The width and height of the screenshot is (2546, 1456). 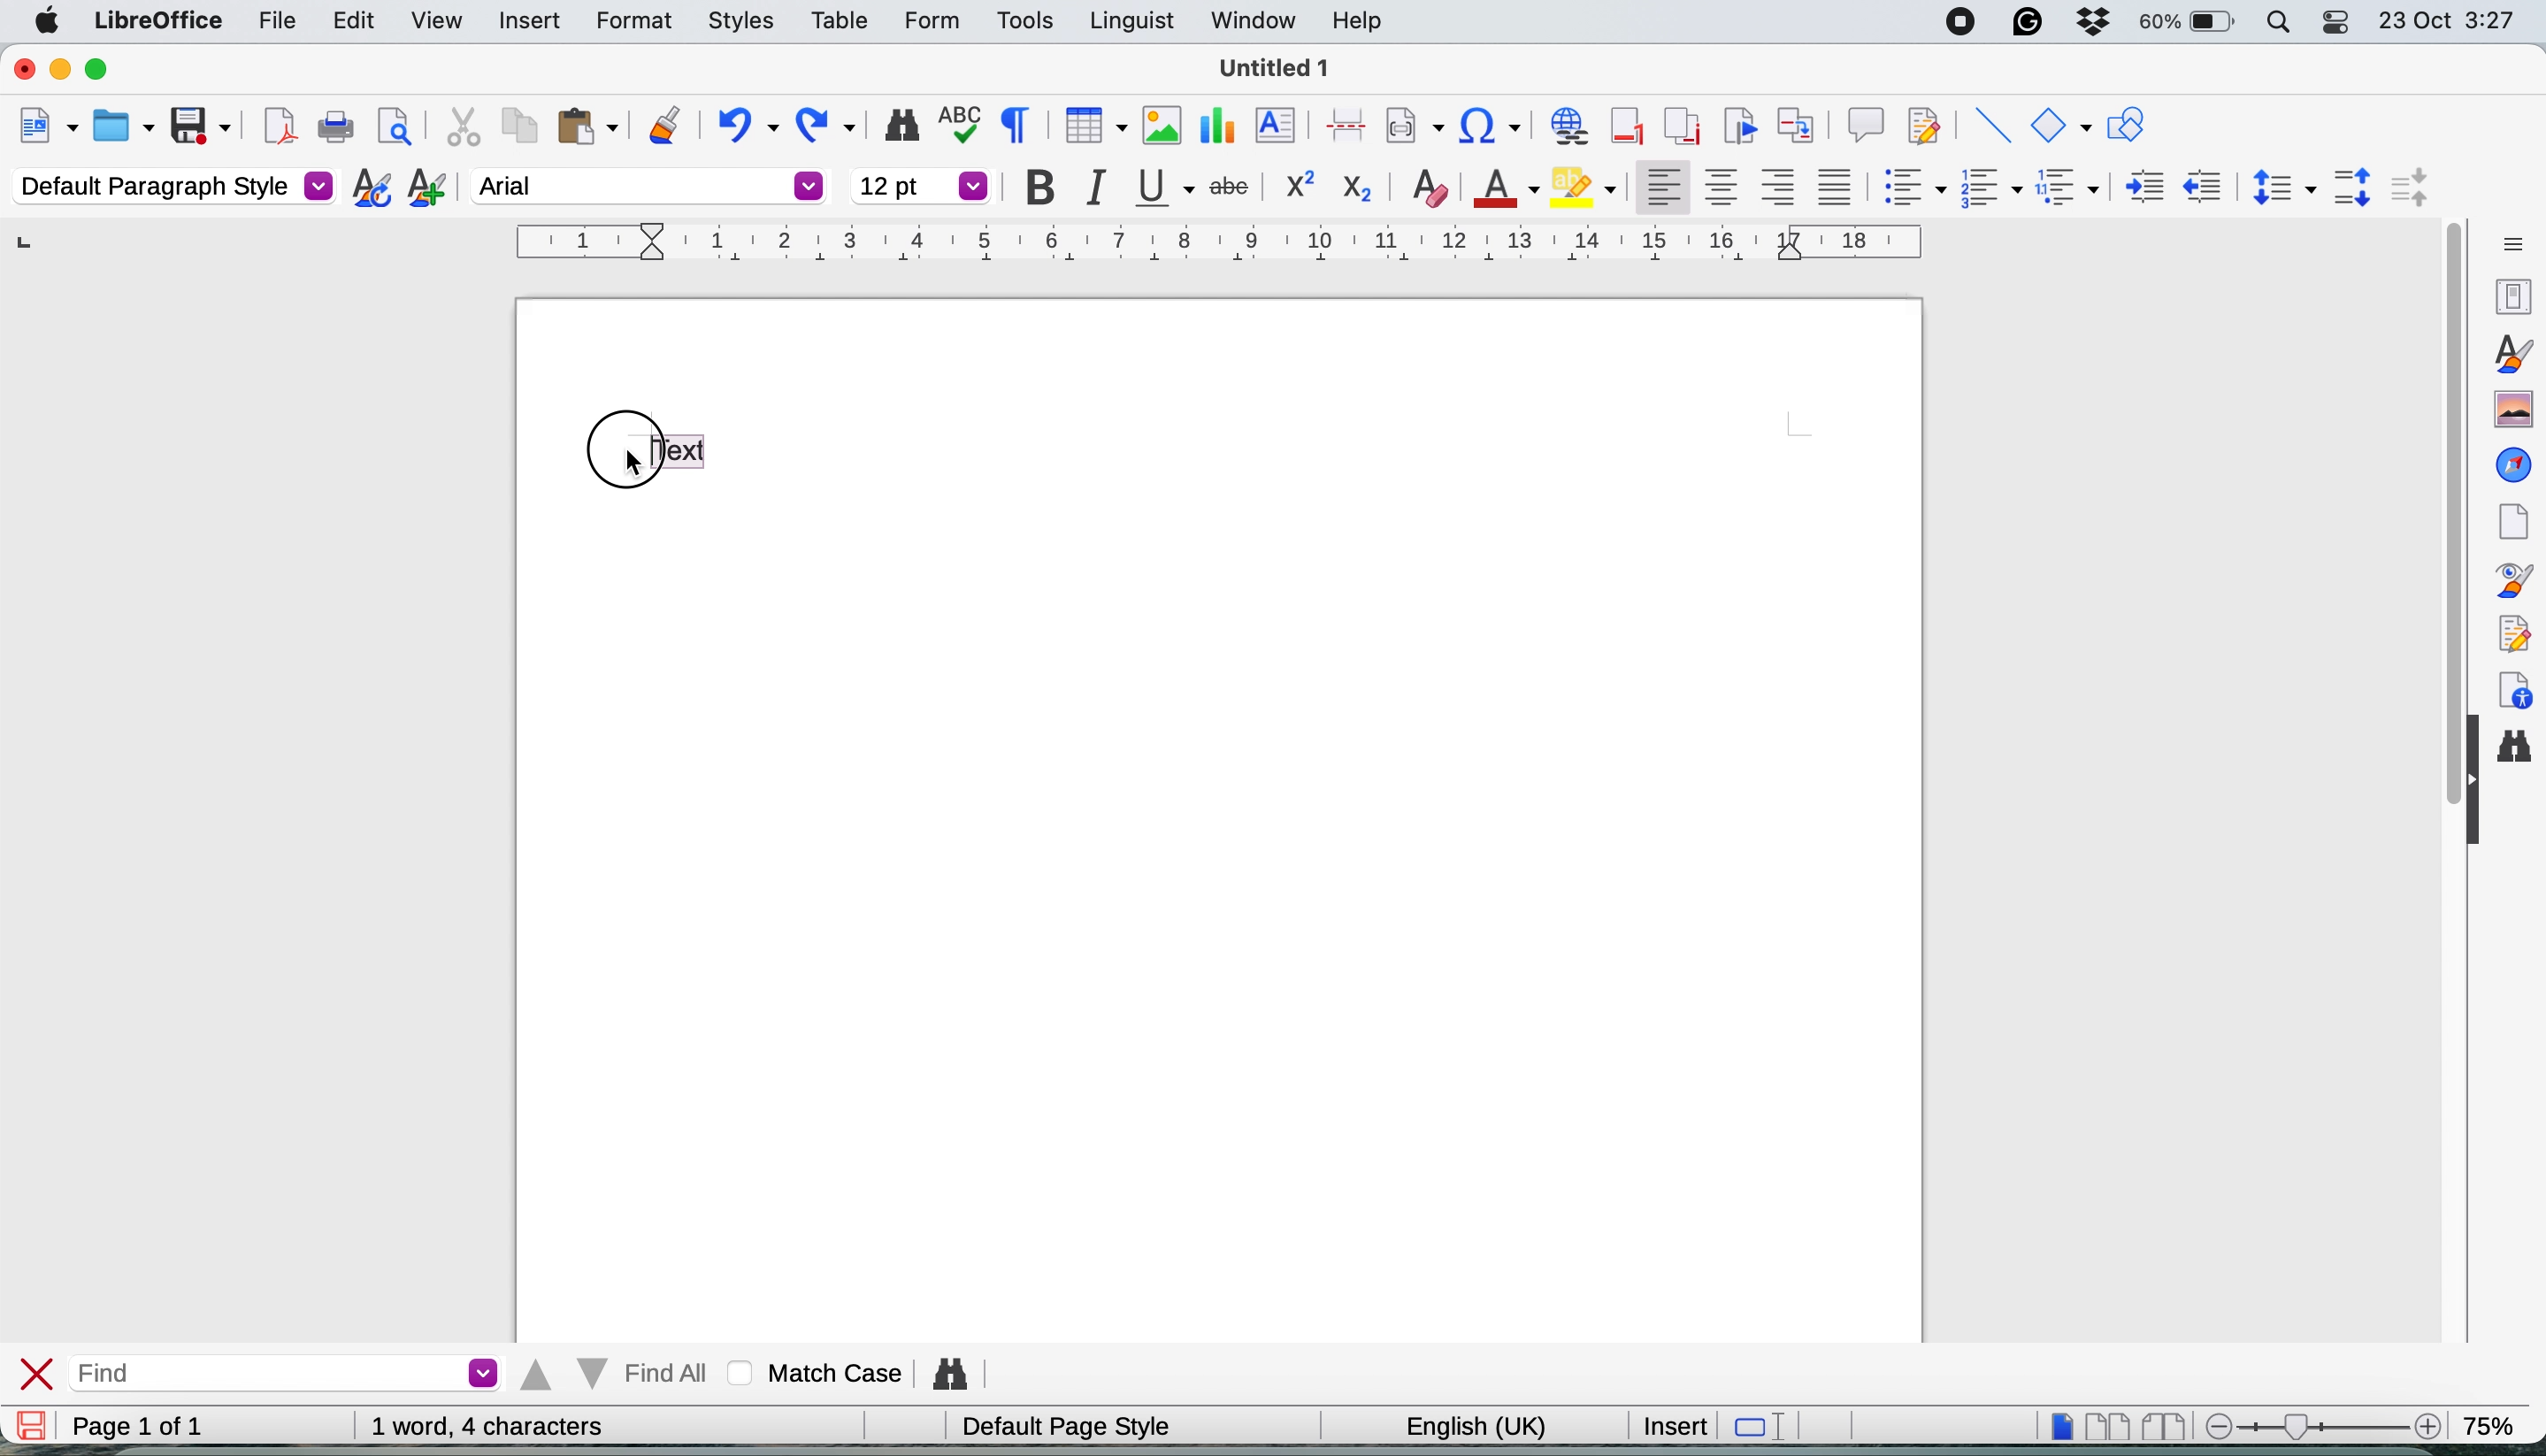 What do you see at coordinates (135, 1427) in the screenshot?
I see `page 1 of 1` at bounding box center [135, 1427].